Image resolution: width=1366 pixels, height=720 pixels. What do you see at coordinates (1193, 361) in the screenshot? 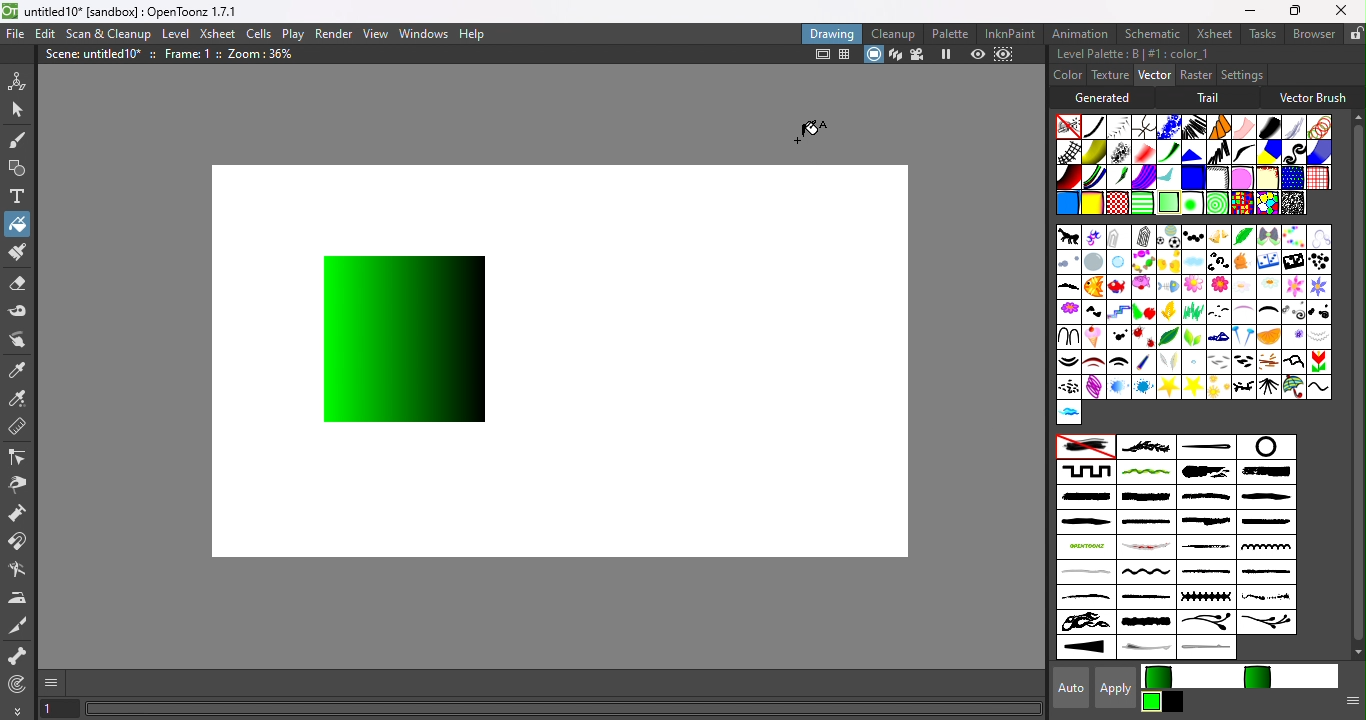
I see `rain` at bounding box center [1193, 361].